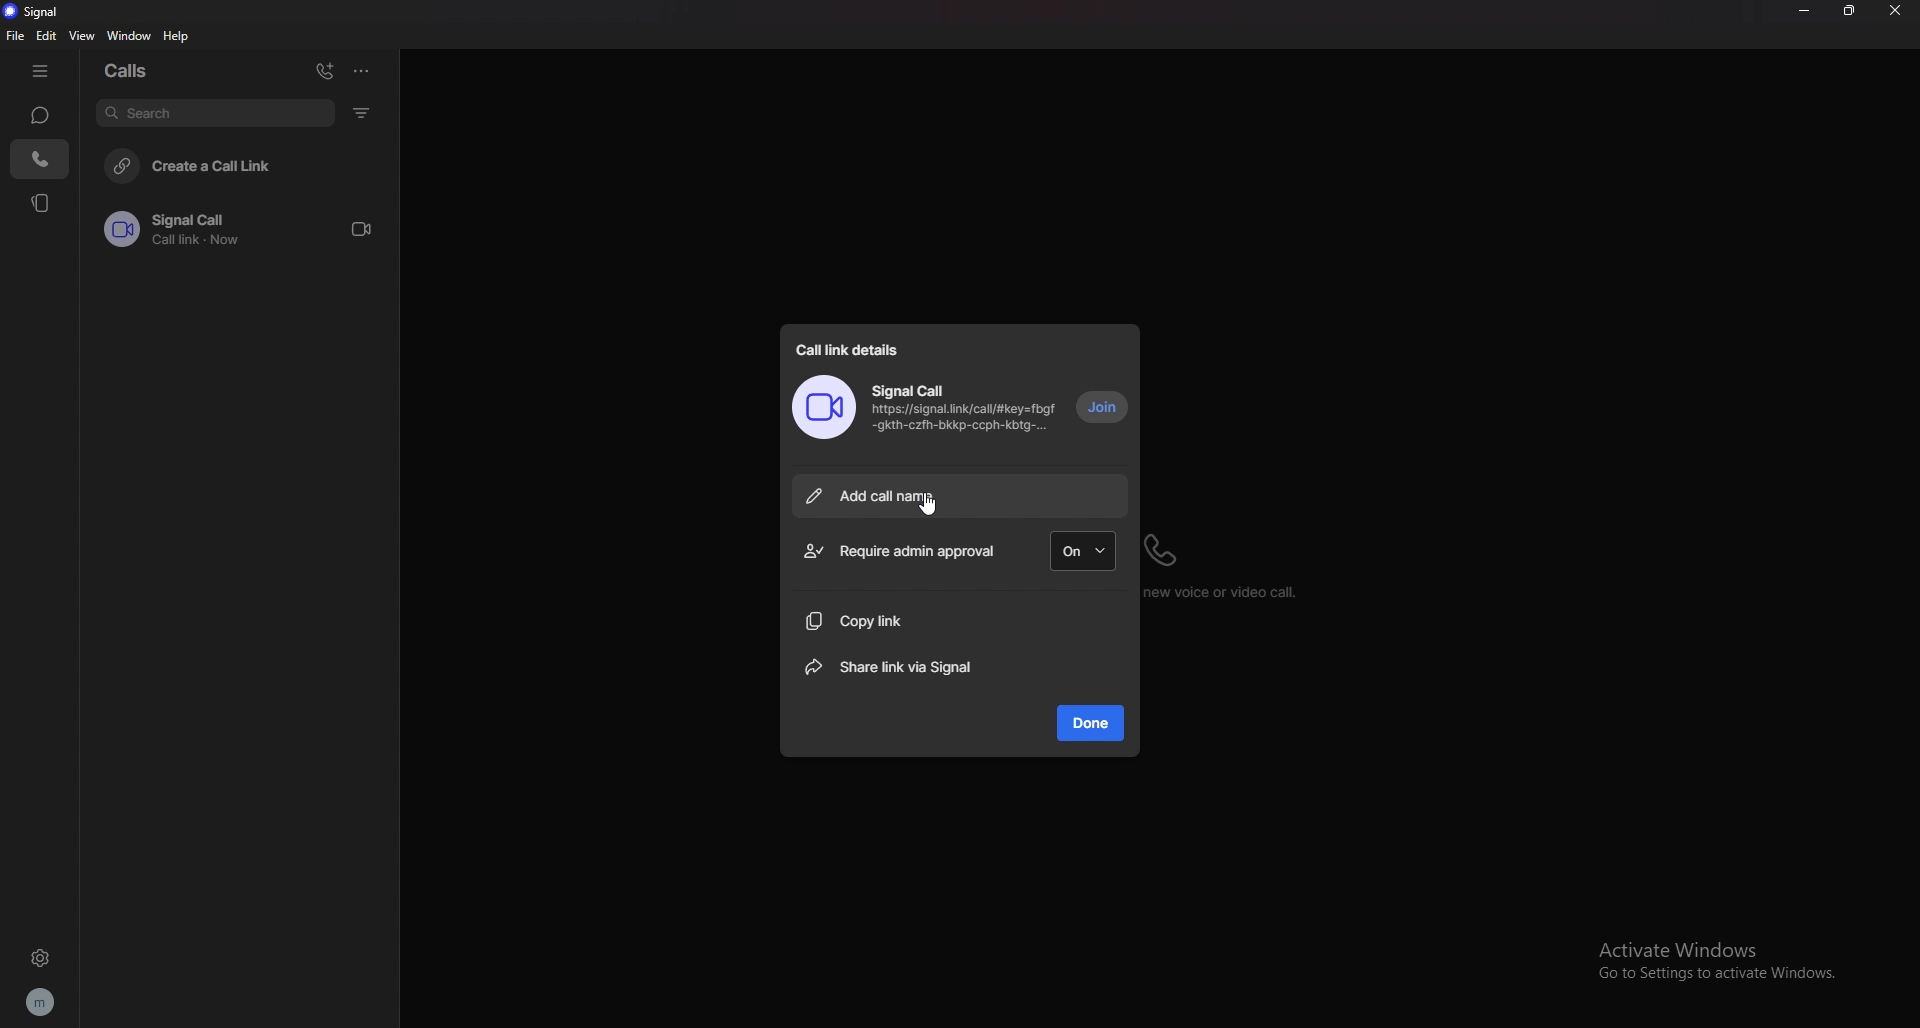  What do you see at coordinates (824, 408) in the screenshot?
I see `call image` at bounding box center [824, 408].